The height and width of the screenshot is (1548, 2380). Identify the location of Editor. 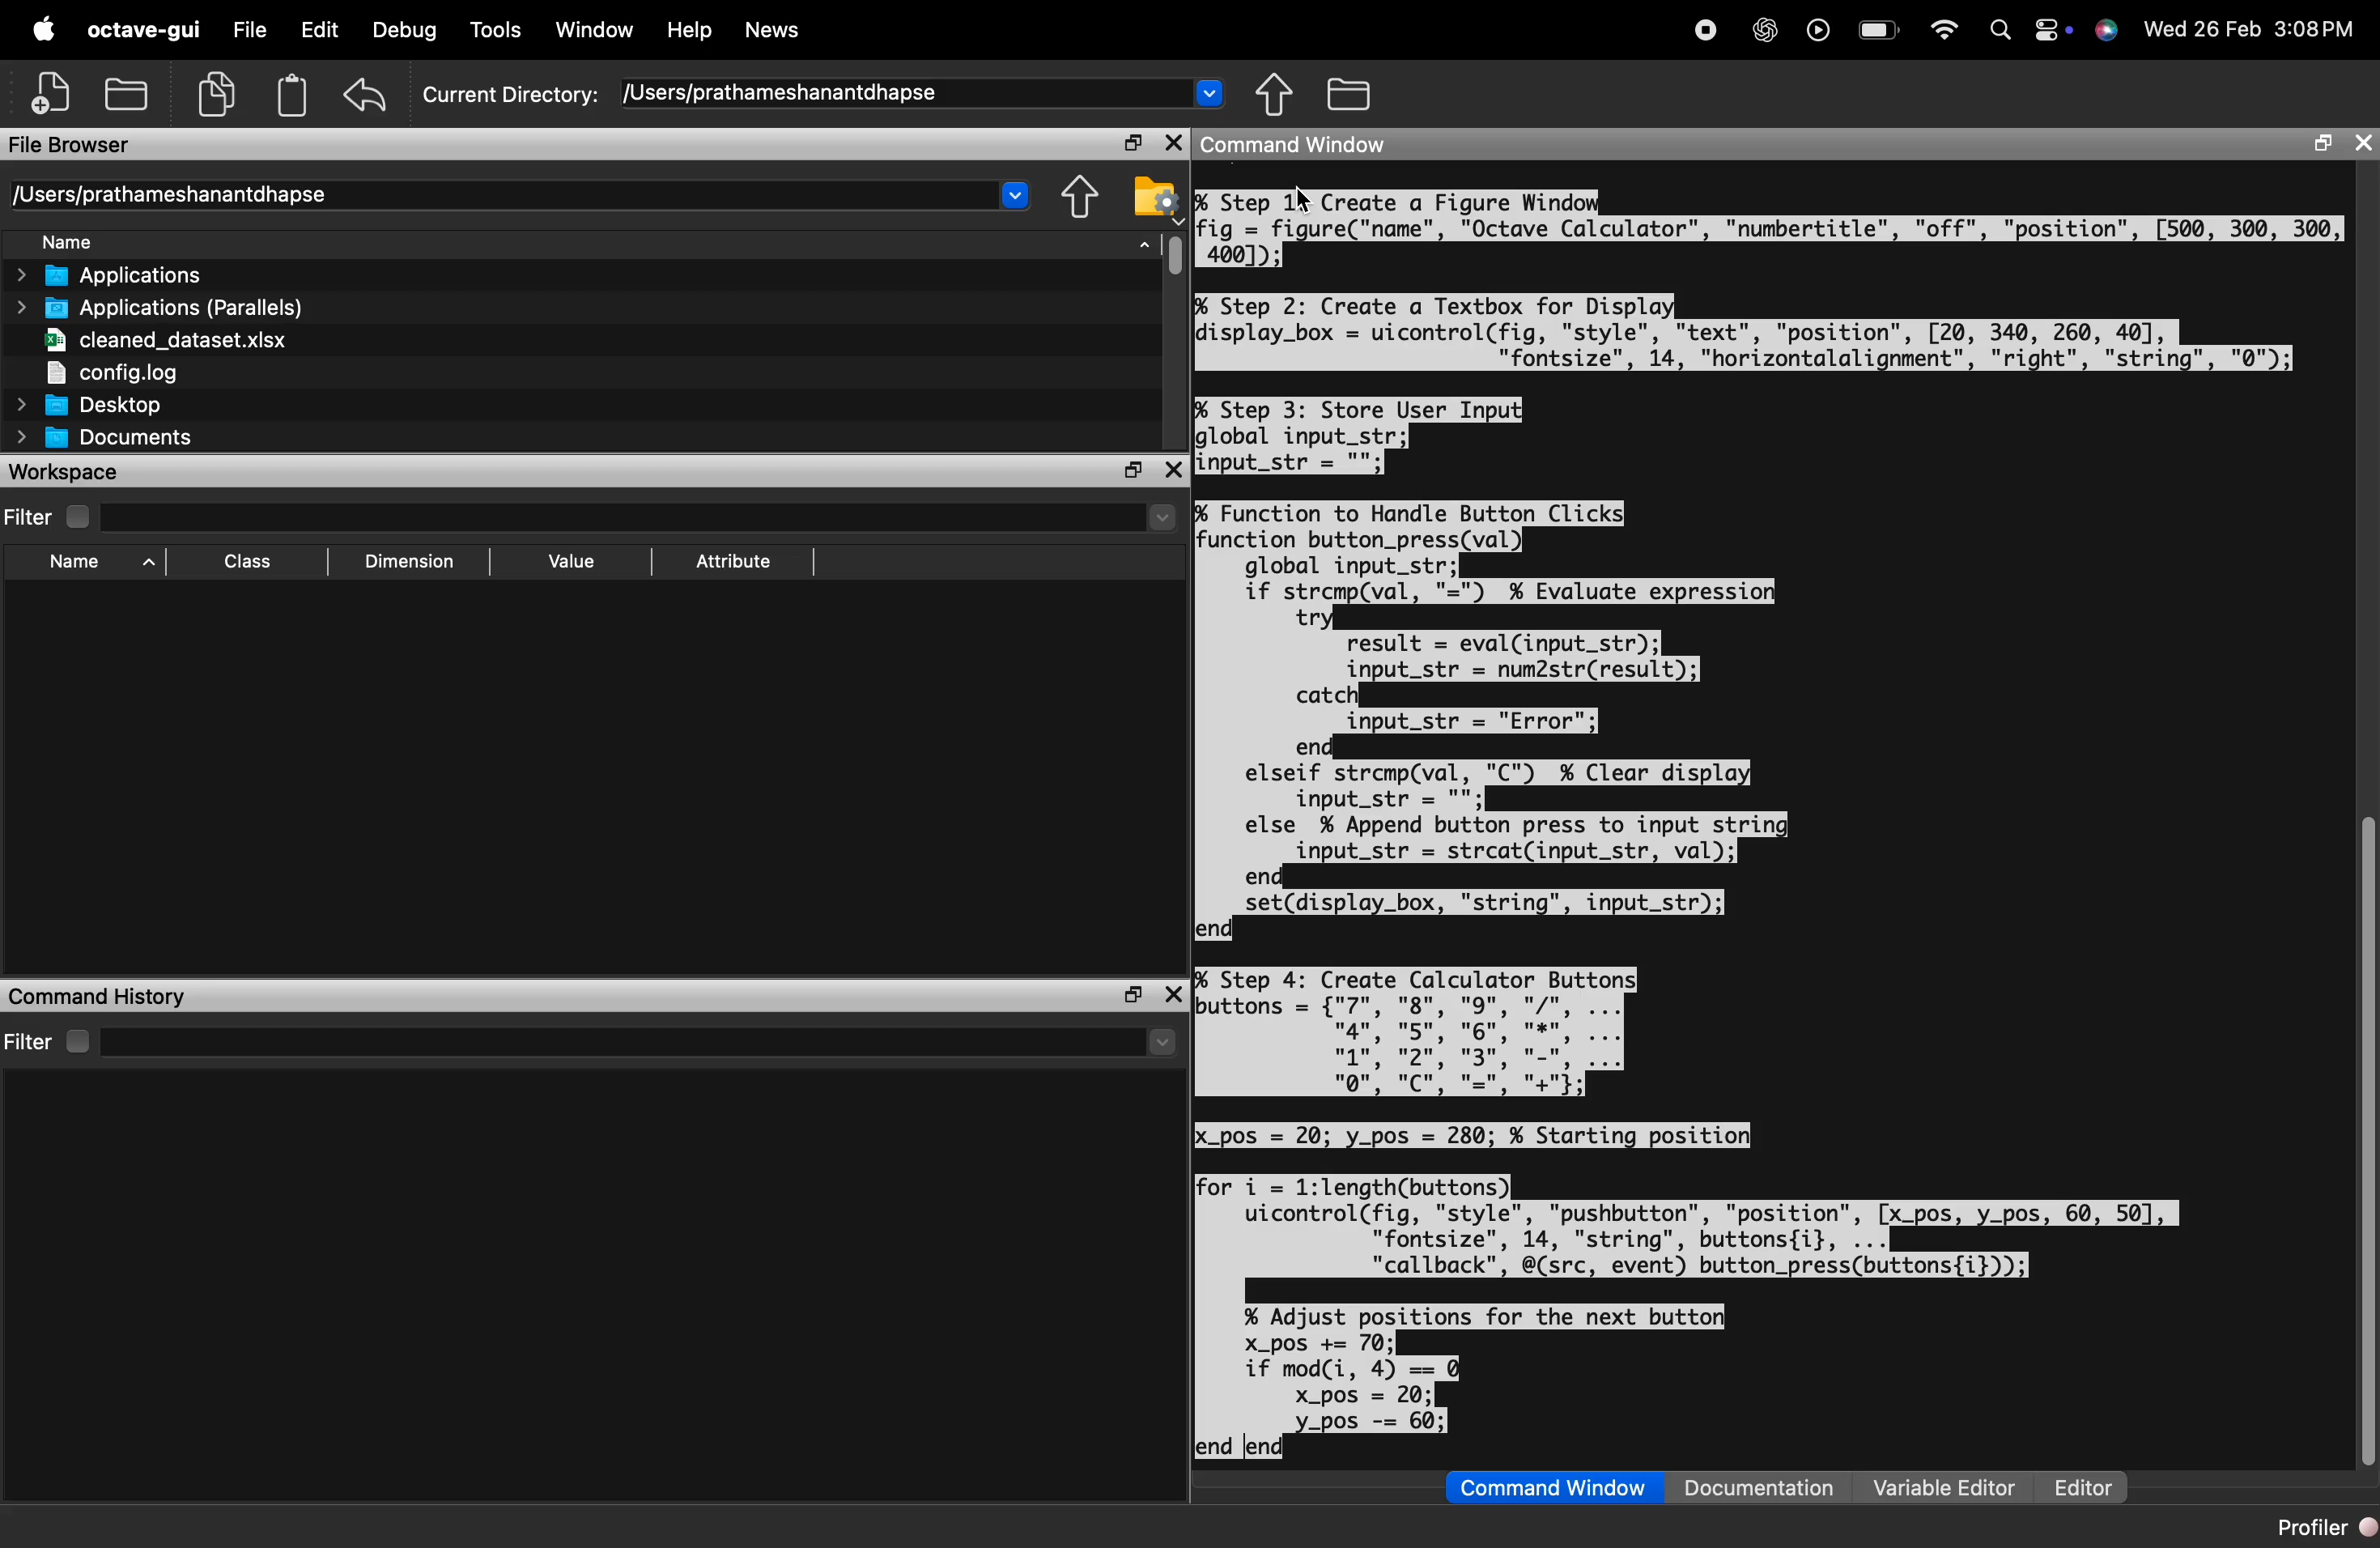
(2089, 1485).